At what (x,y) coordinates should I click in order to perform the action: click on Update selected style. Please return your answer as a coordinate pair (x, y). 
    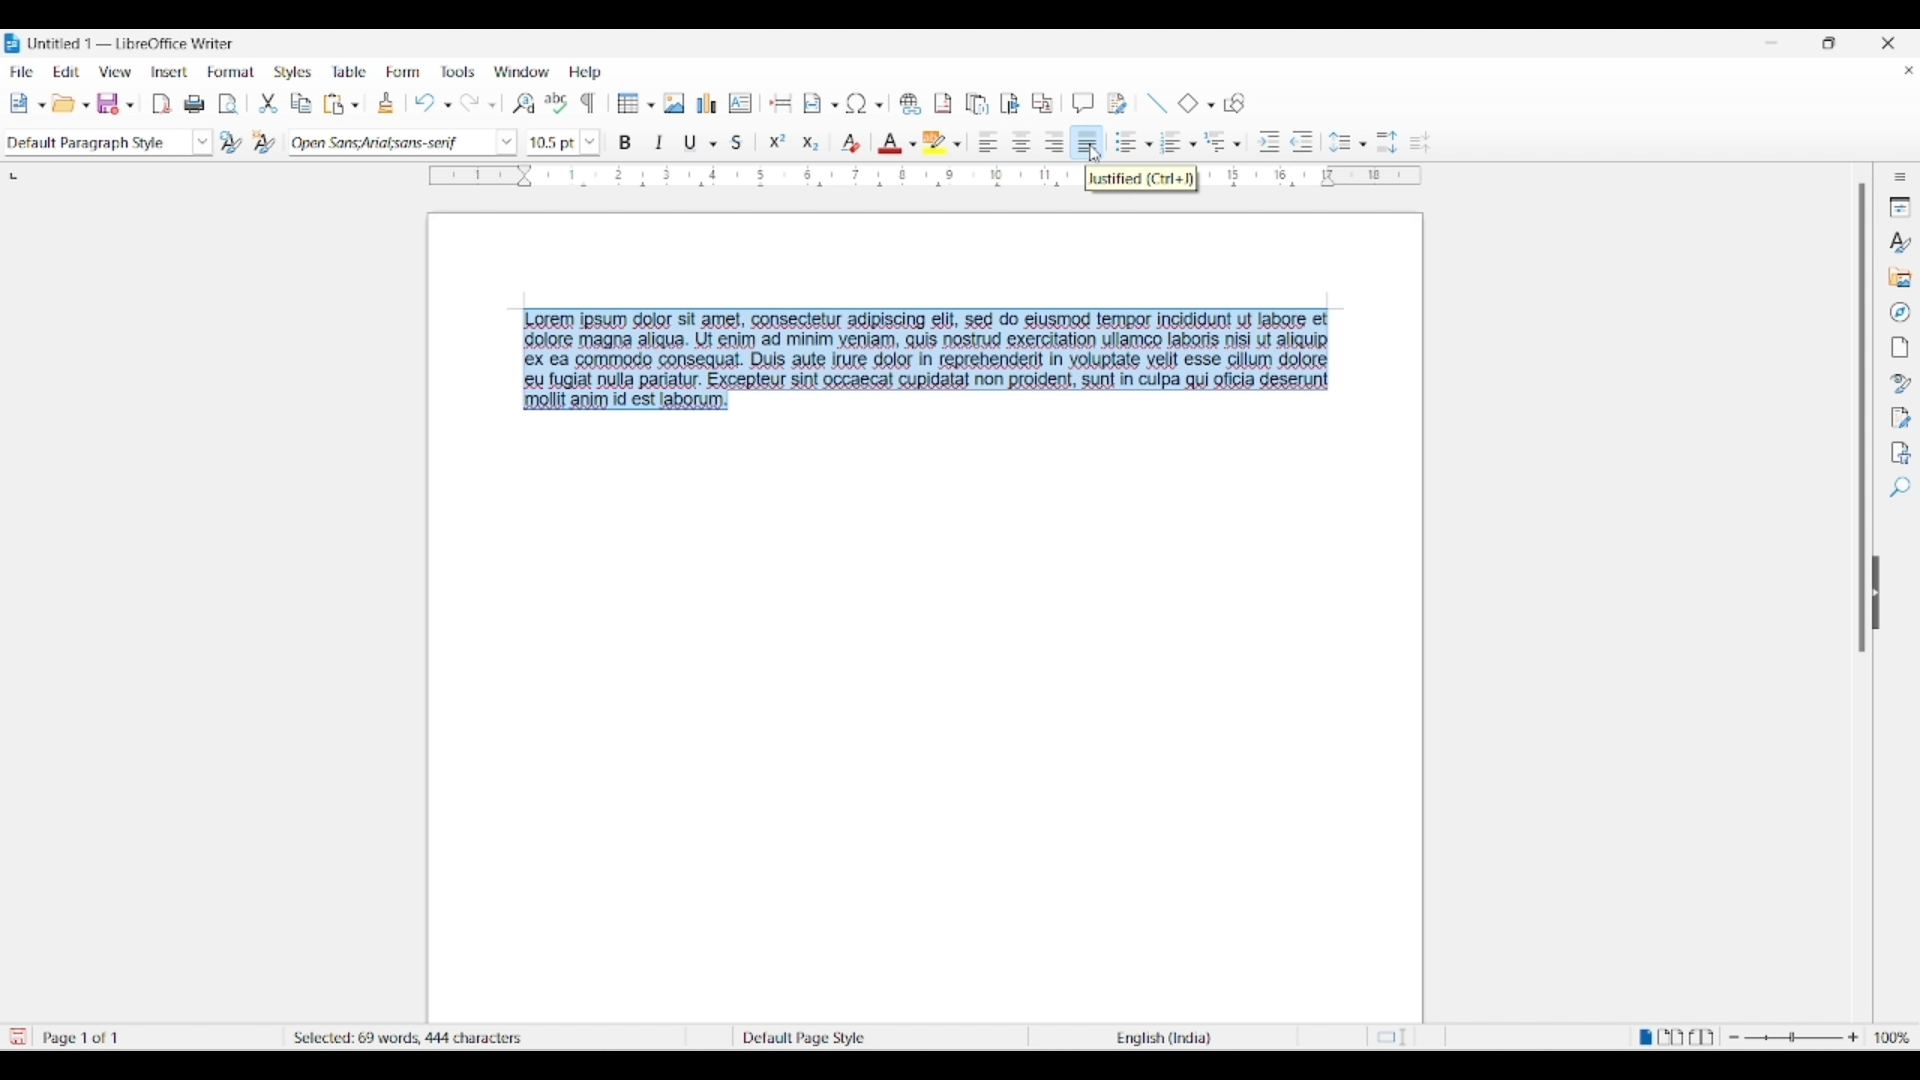
    Looking at the image, I should click on (232, 142).